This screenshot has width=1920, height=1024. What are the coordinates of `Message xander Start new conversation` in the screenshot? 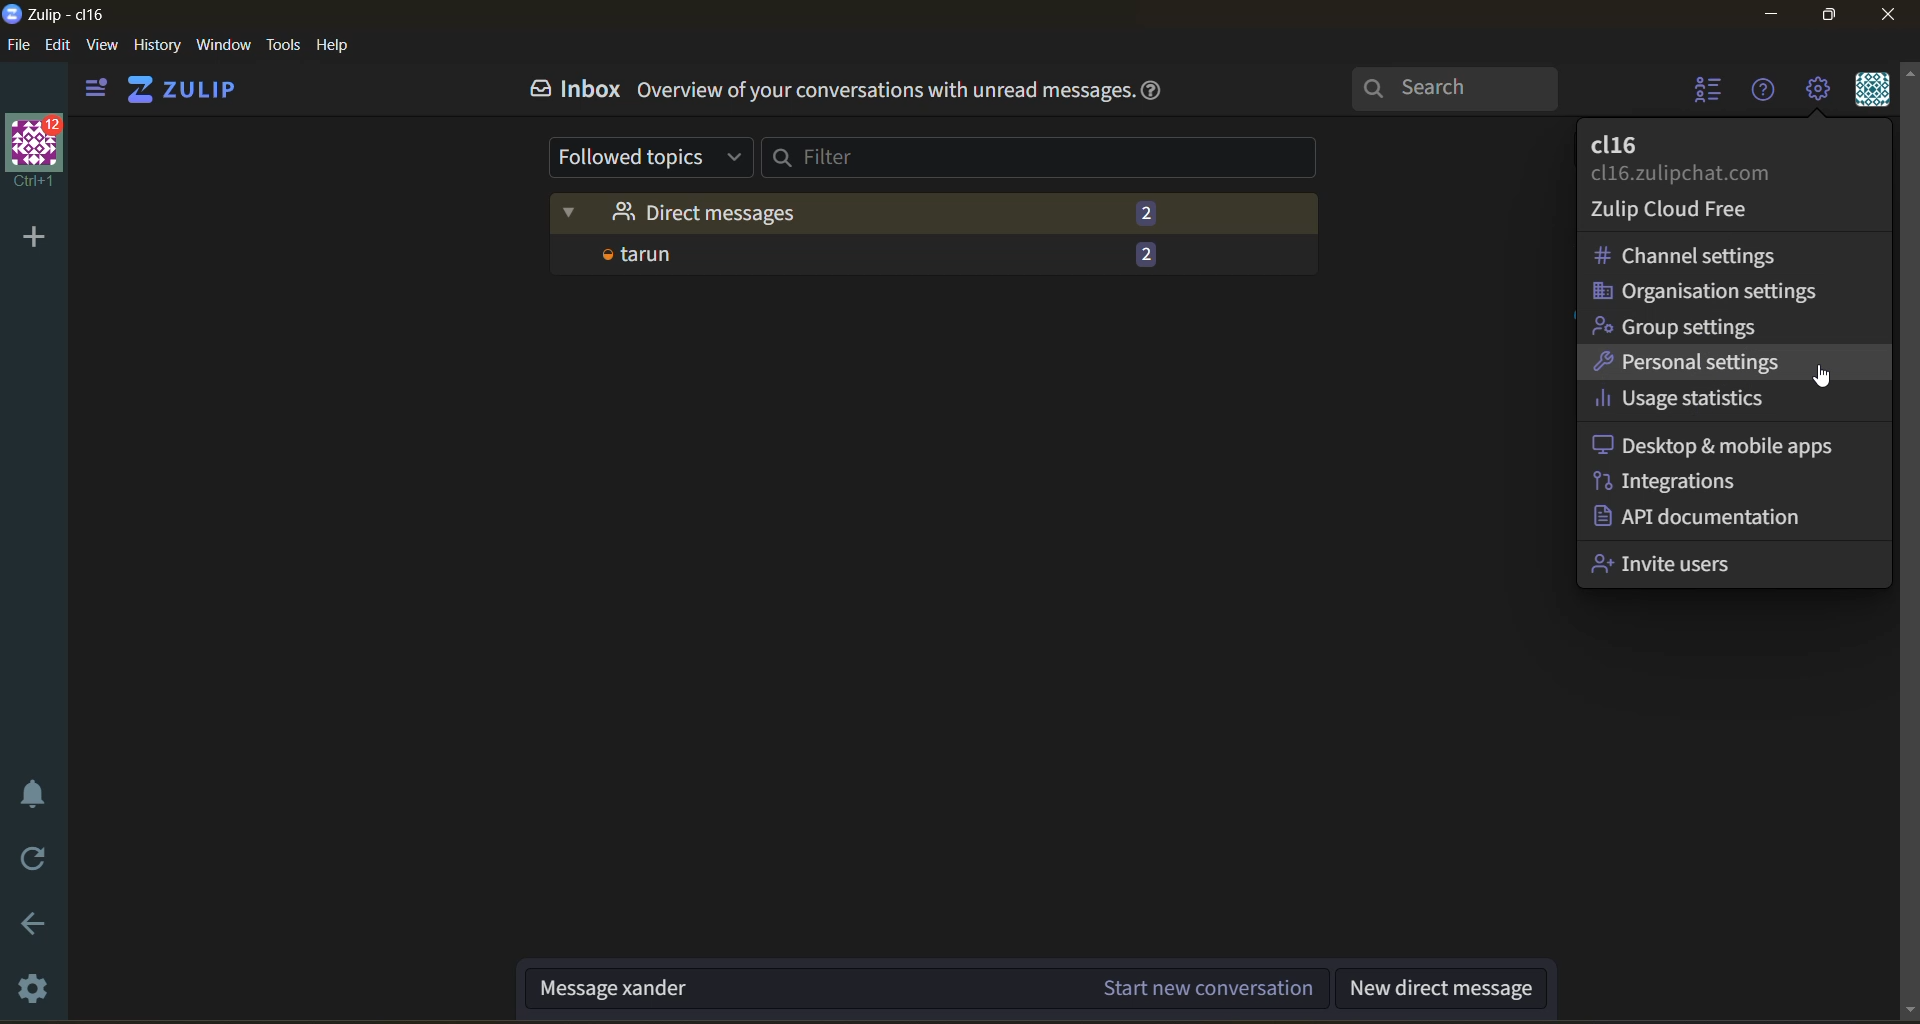 It's located at (927, 990).